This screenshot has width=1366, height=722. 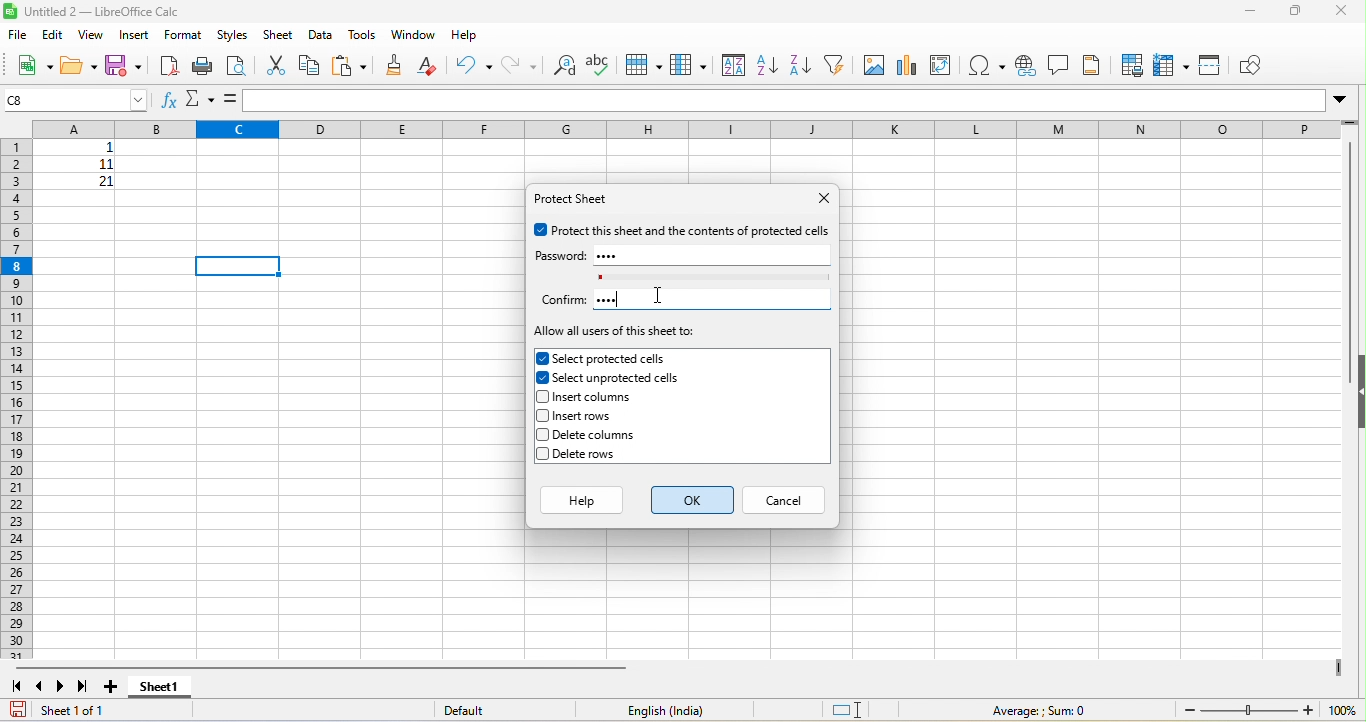 I want to click on split window, so click(x=1211, y=67).